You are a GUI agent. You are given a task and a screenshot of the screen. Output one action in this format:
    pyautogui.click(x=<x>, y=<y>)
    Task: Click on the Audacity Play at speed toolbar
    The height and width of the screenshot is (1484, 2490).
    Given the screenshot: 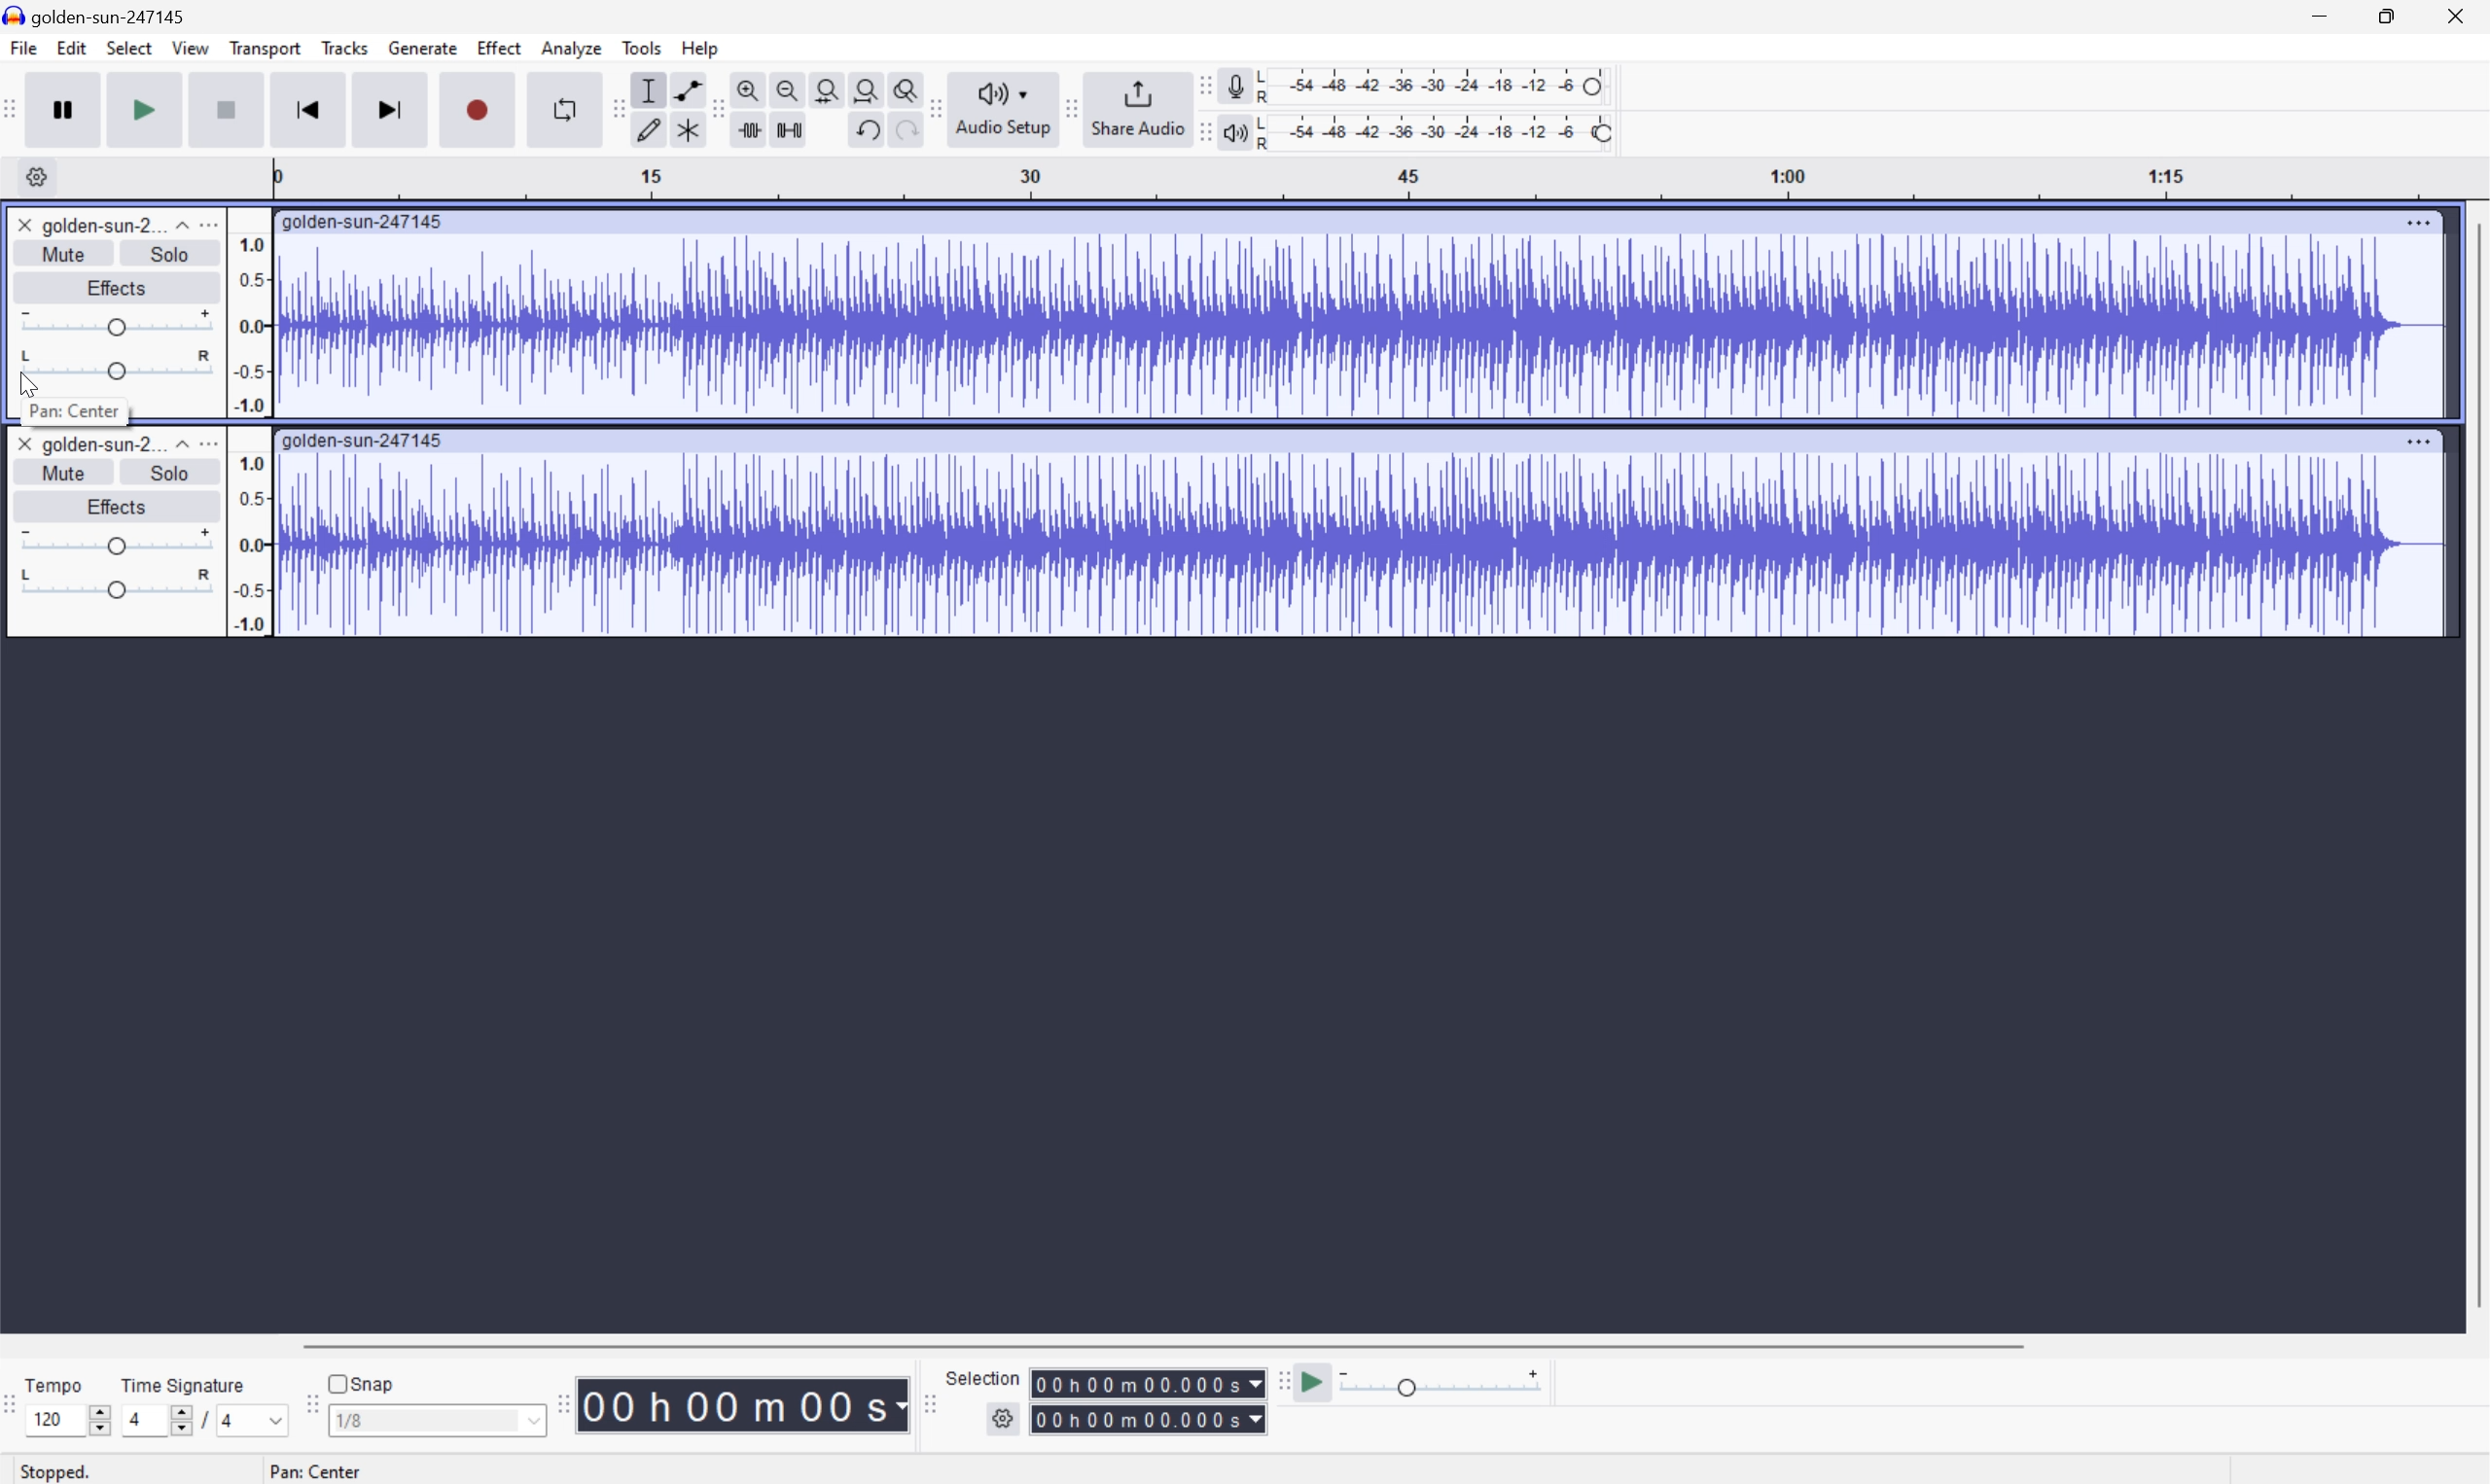 What is the action you would take?
    pyautogui.click(x=1278, y=1378)
    